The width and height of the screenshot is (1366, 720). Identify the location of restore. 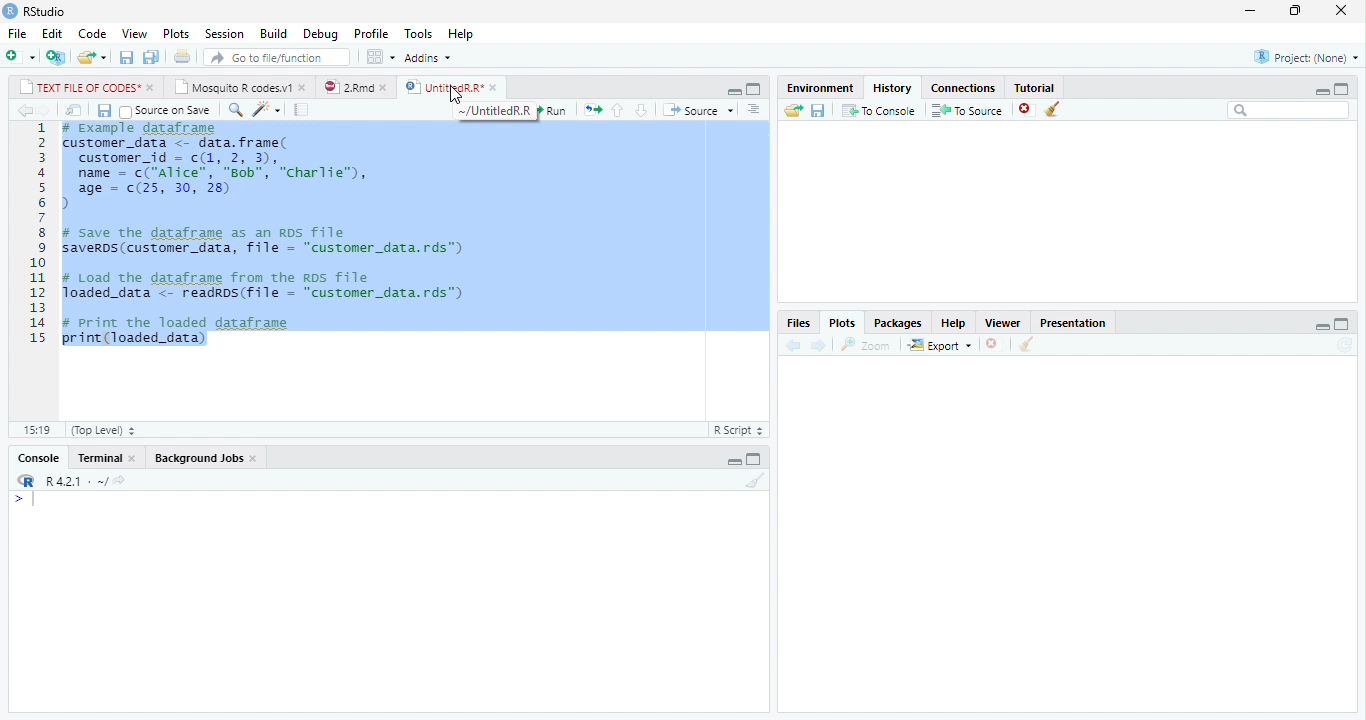
(1295, 11).